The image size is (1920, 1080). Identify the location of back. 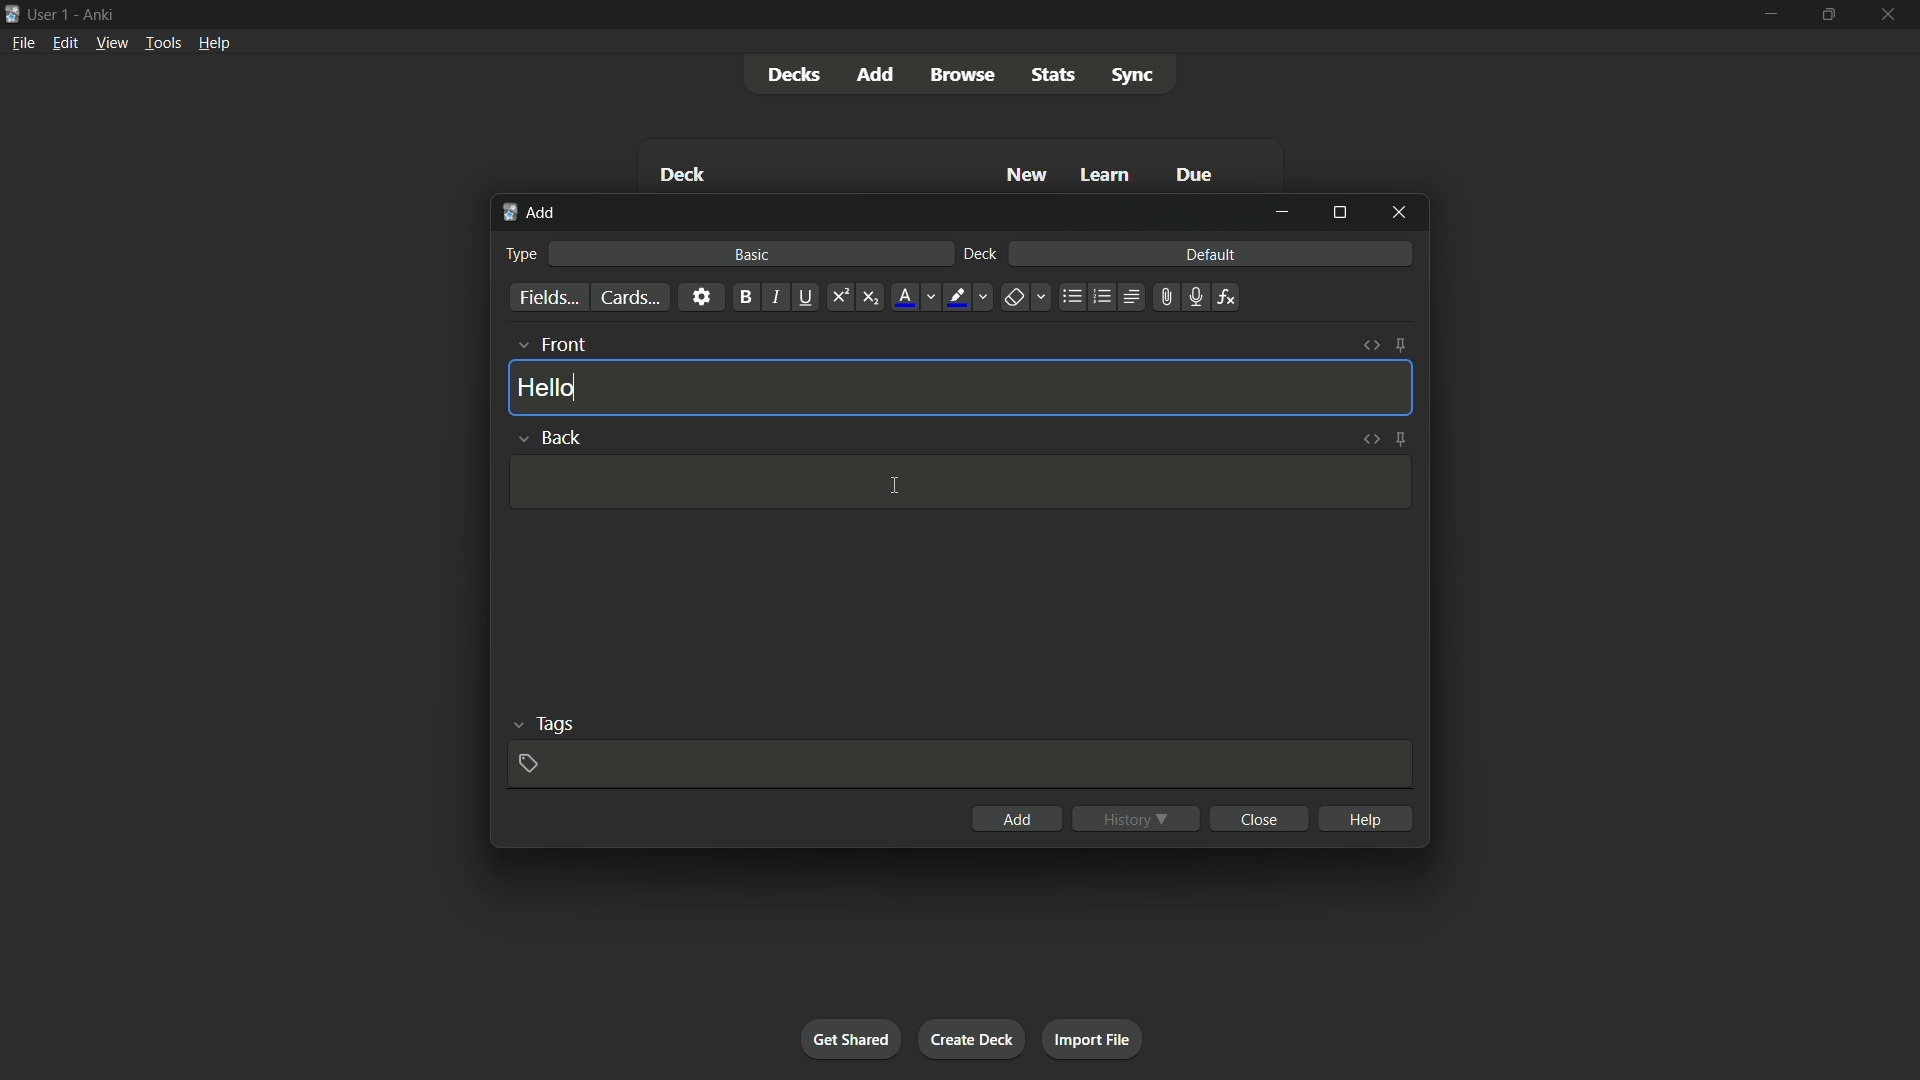
(547, 435).